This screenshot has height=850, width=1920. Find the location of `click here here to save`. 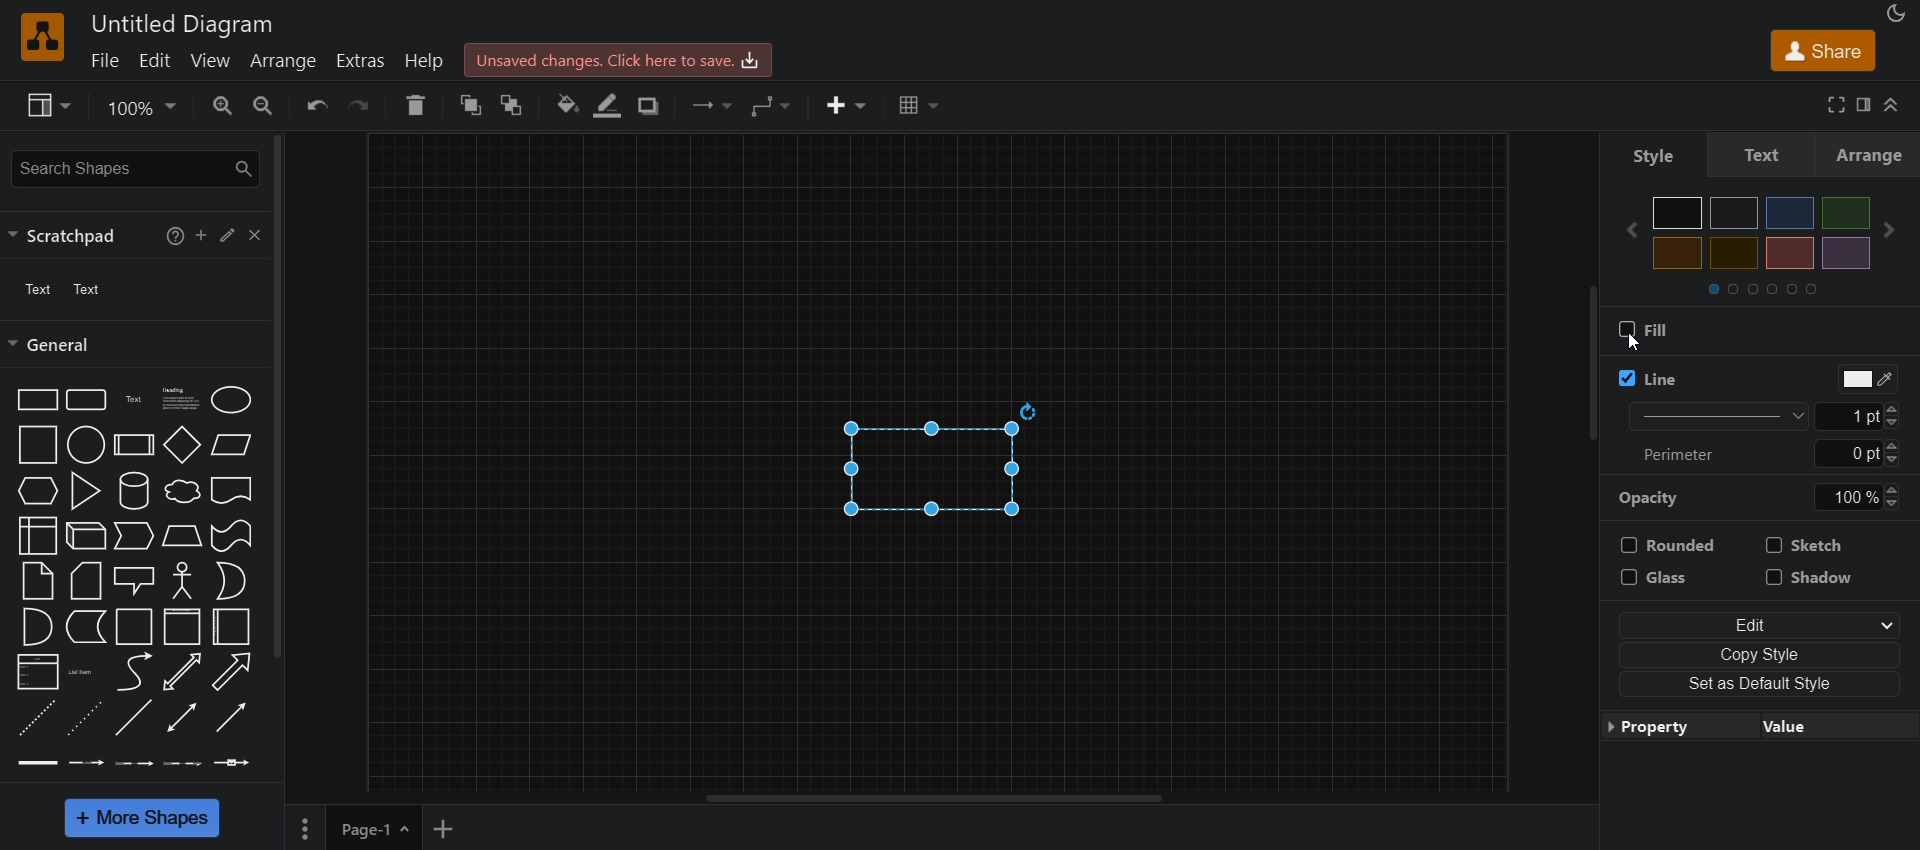

click here here to save is located at coordinates (619, 60).